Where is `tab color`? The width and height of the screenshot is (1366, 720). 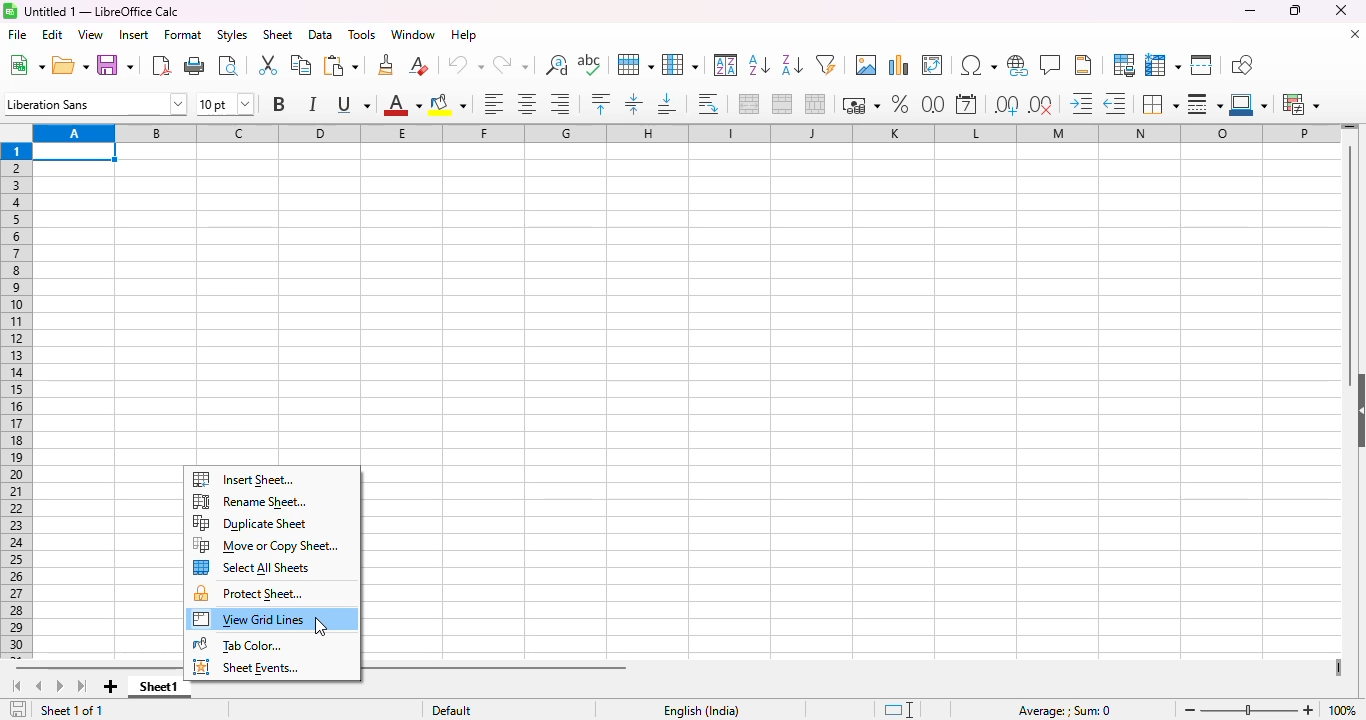 tab color is located at coordinates (239, 644).